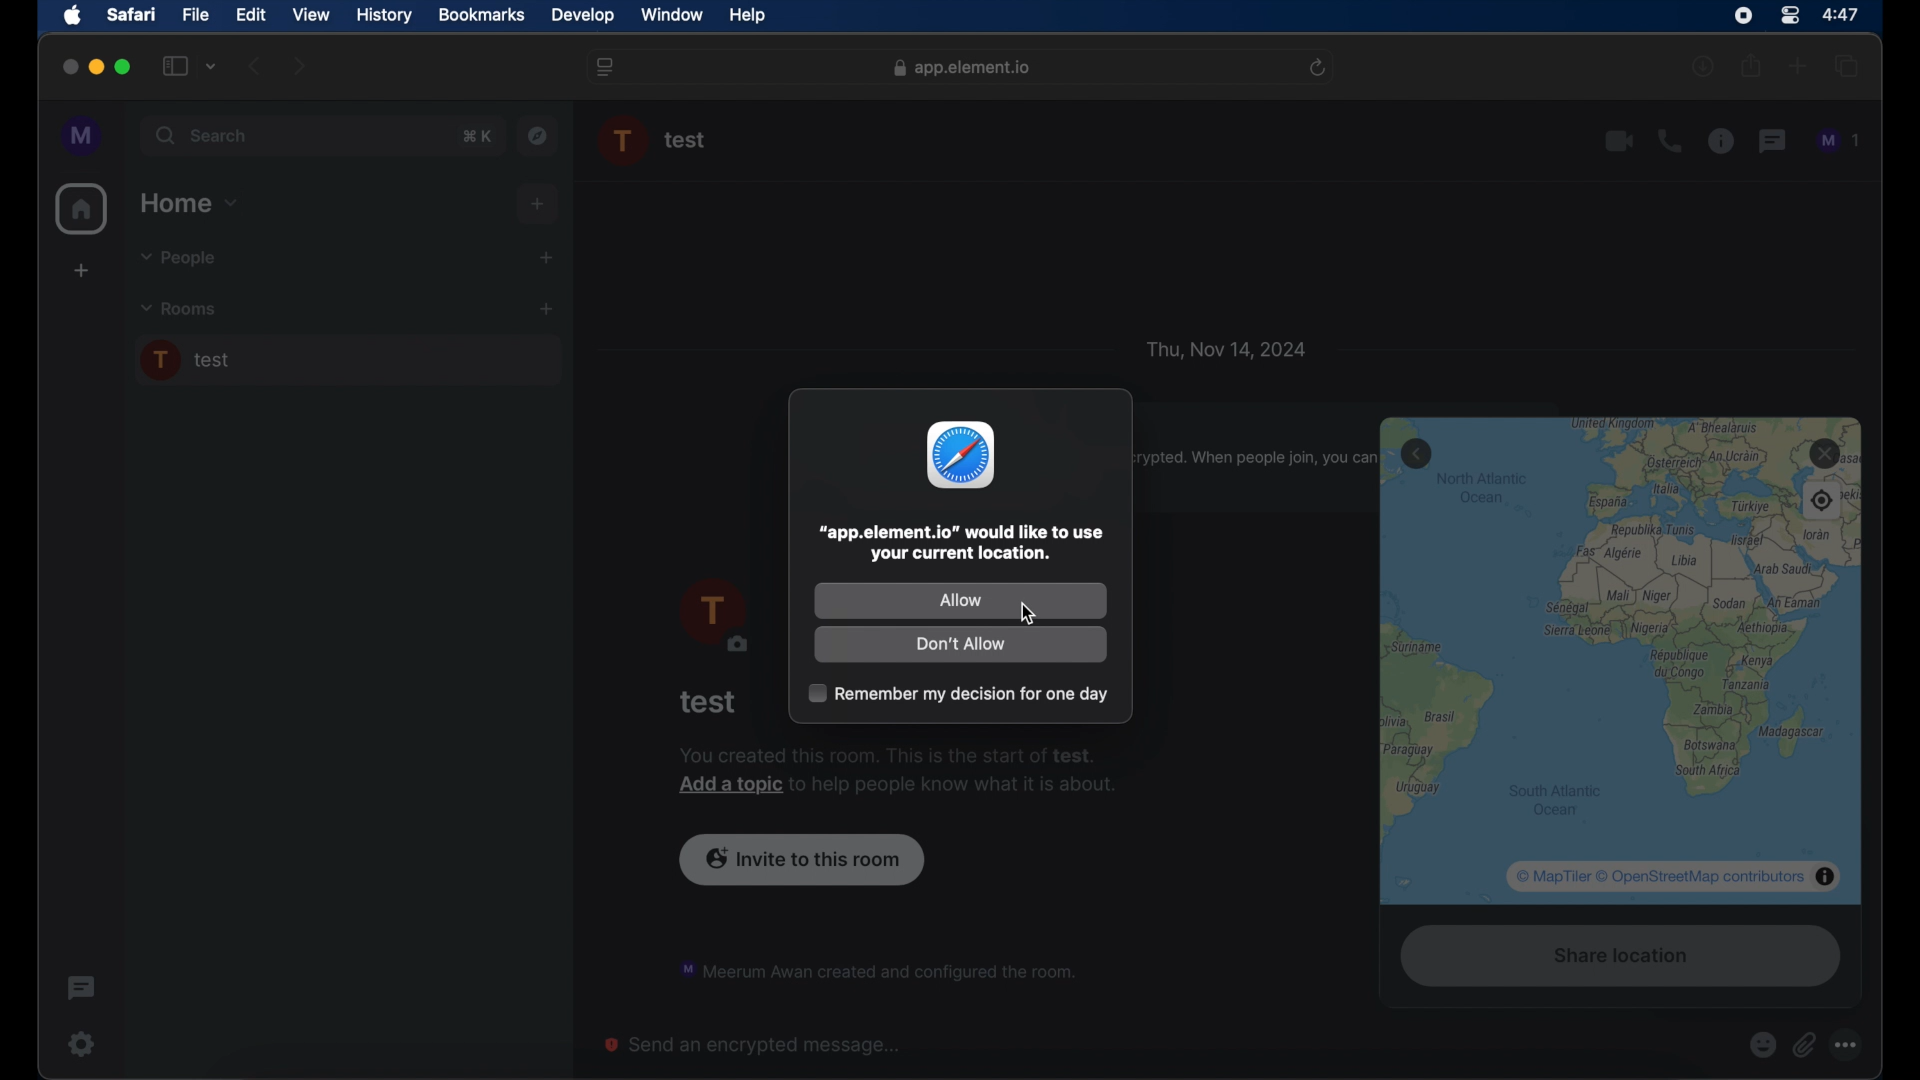 The height and width of the screenshot is (1080, 1920). I want to click on refresh, so click(1320, 67).